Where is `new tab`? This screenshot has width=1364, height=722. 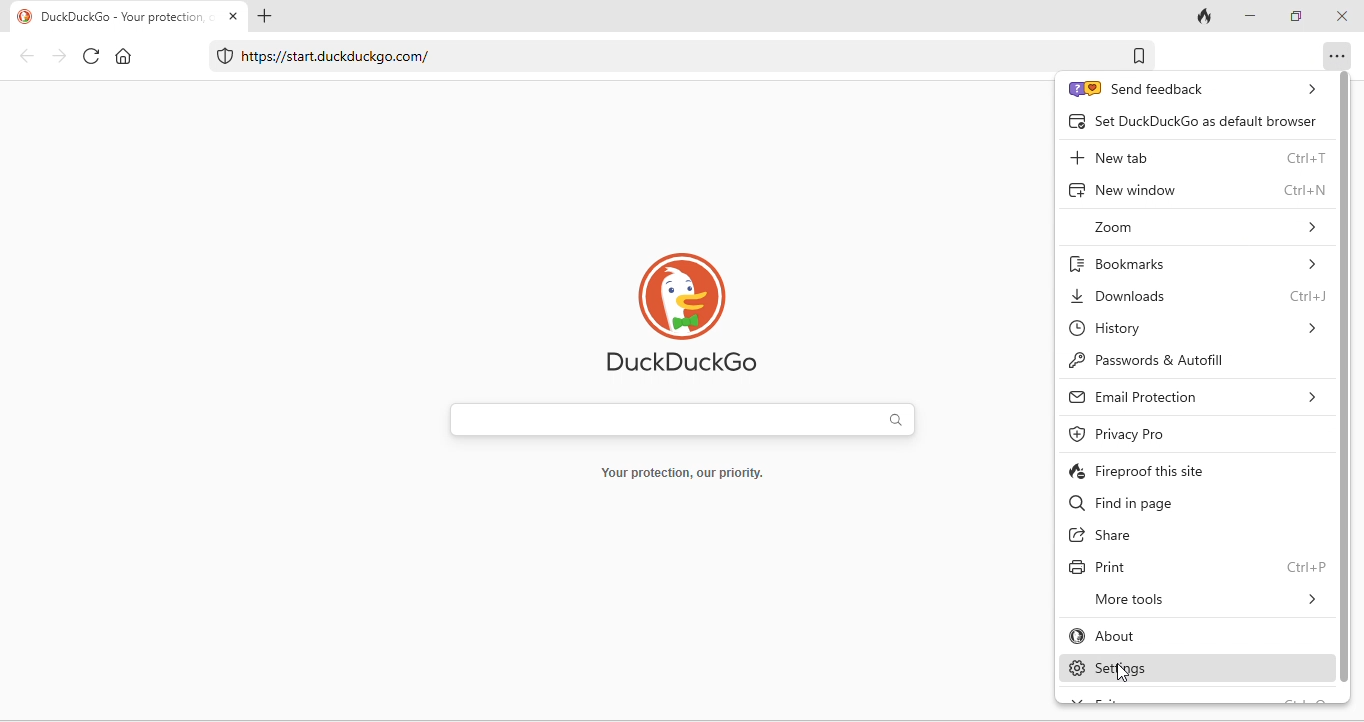 new tab is located at coordinates (1197, 159).